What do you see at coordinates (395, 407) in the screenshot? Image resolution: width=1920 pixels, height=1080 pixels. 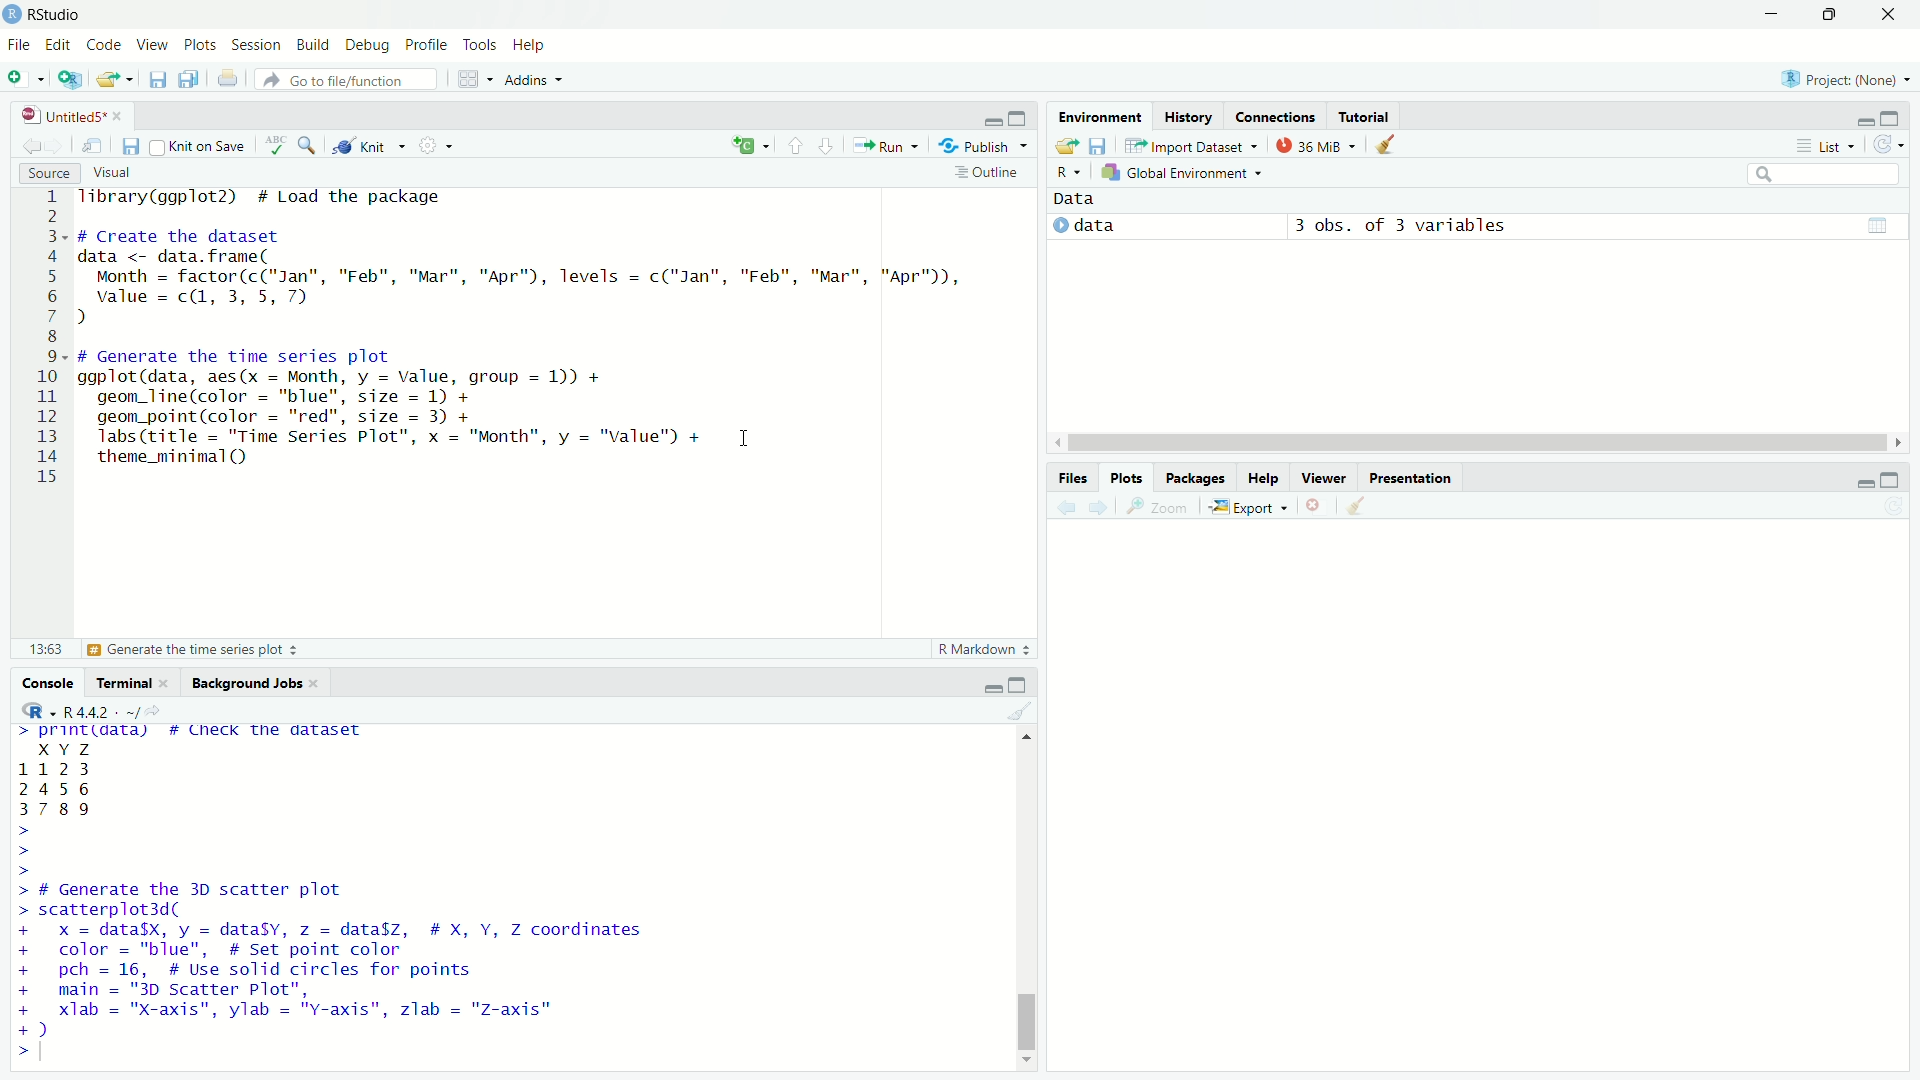 I see `code to generate the time series plot` at bounding box center [395, 407].